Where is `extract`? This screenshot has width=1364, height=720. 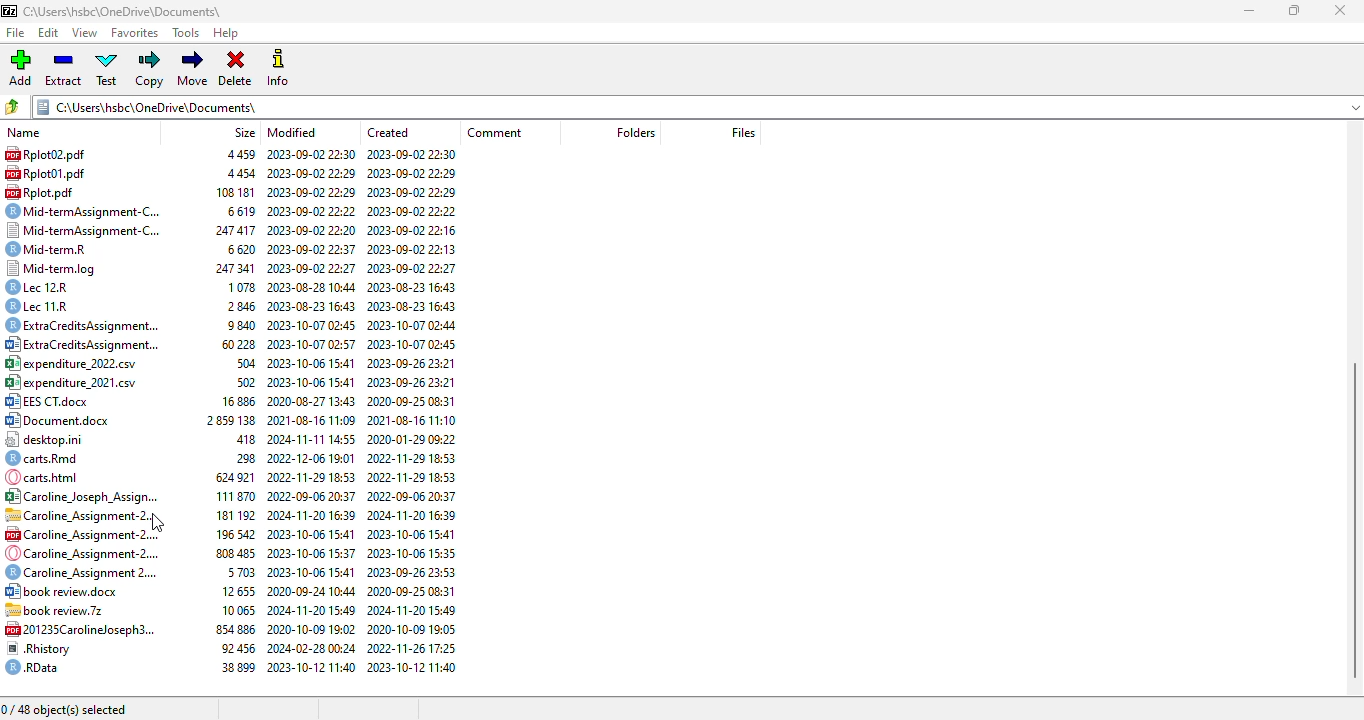 extract is located at coordinates (64, 68).